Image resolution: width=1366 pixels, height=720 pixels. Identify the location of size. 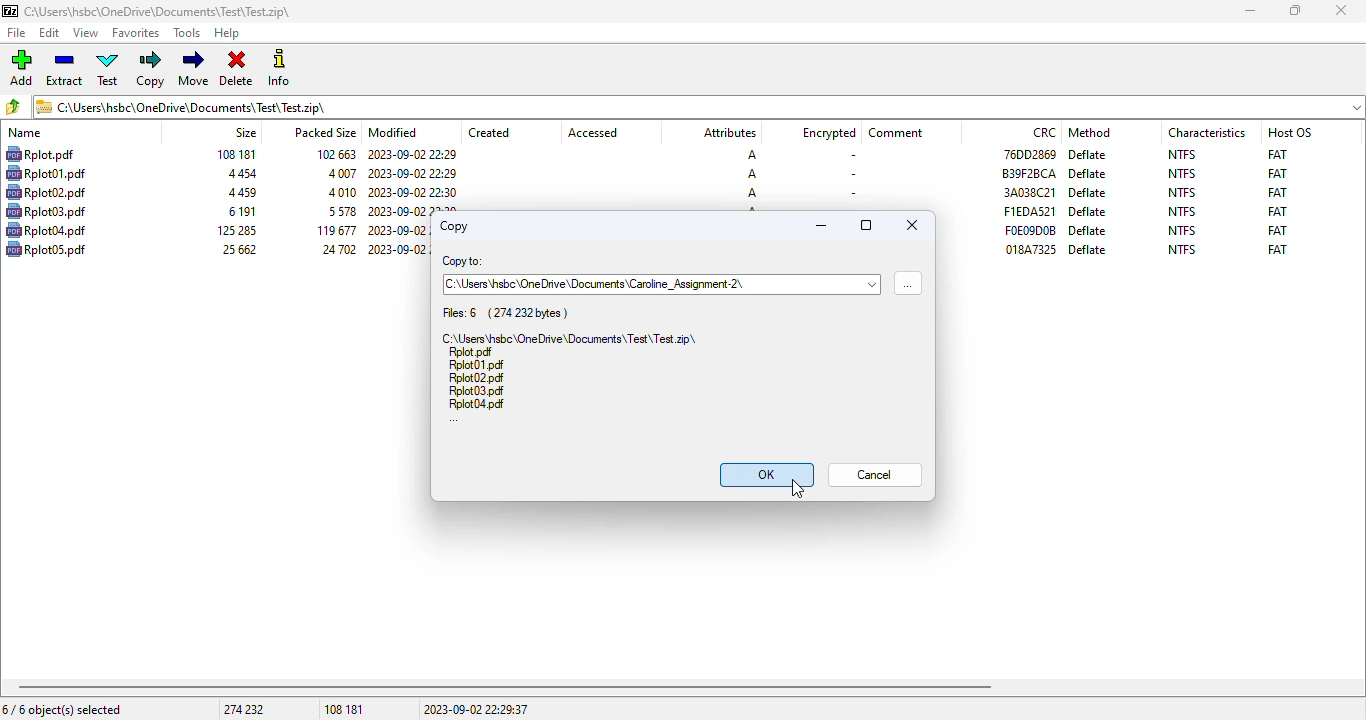
(240, 211).